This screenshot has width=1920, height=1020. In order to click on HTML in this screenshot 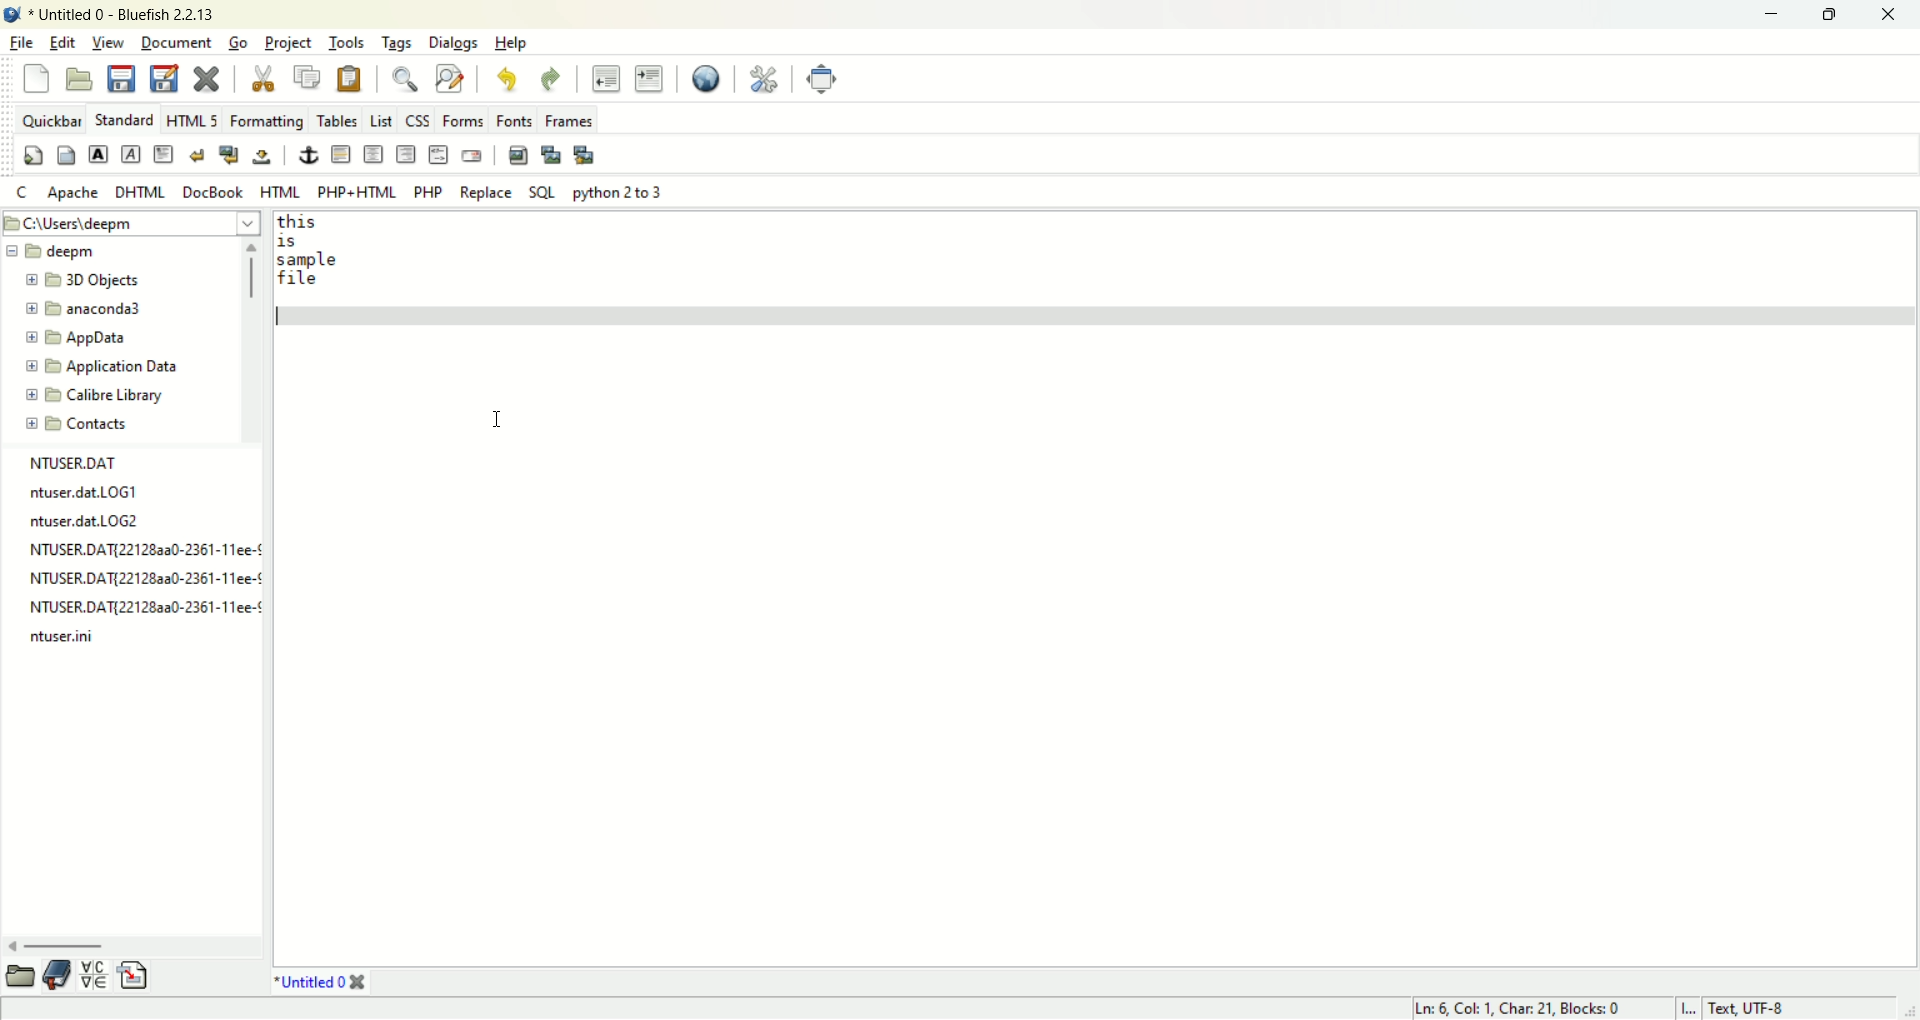, I will do `click(278, 193)`.